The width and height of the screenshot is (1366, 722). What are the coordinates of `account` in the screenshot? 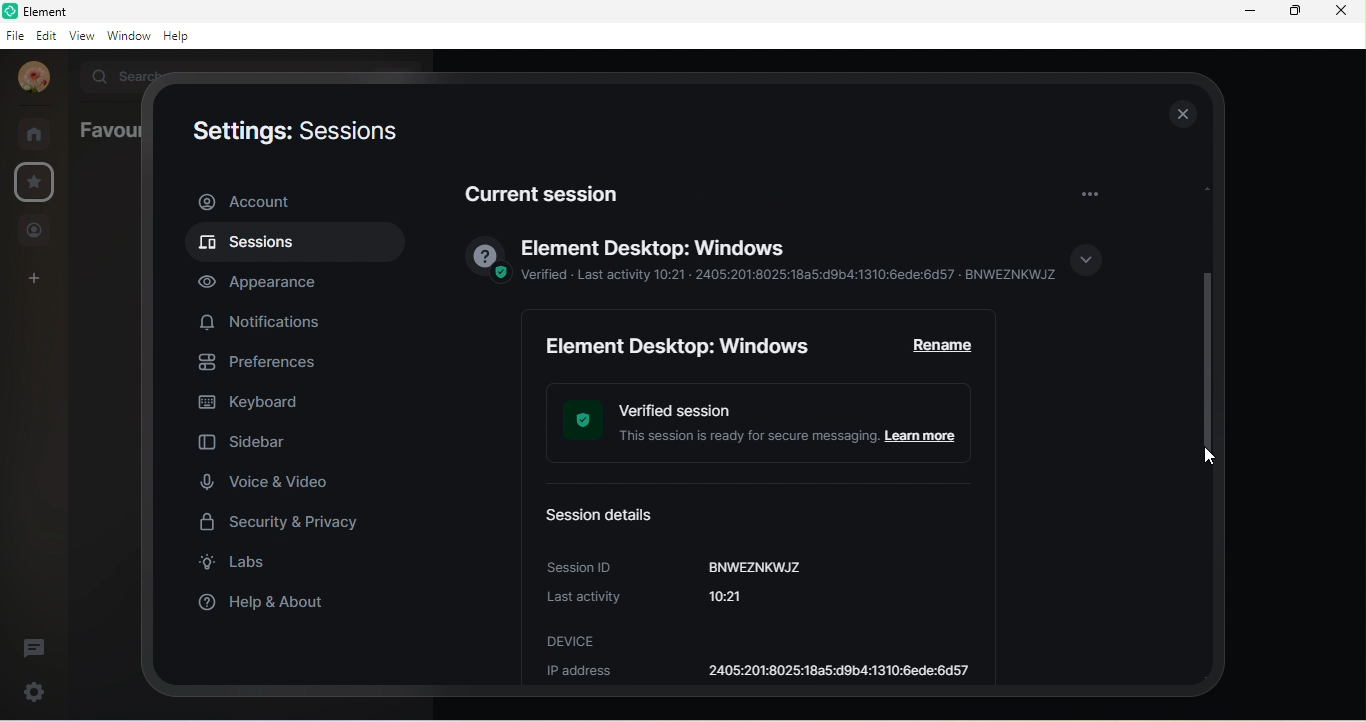 It's located at (293, 201).